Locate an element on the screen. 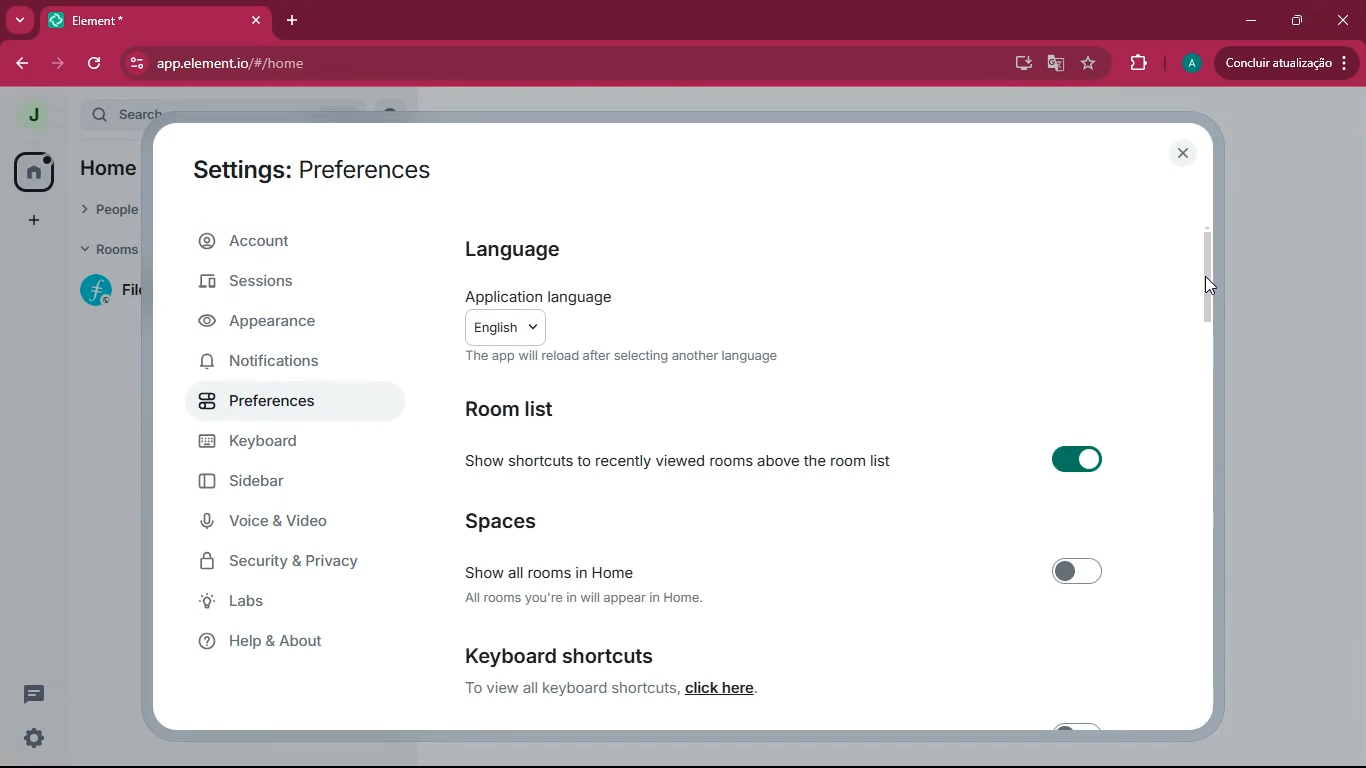 The image size is (1366, 768). desktop is located at coordinates (1017, 64).